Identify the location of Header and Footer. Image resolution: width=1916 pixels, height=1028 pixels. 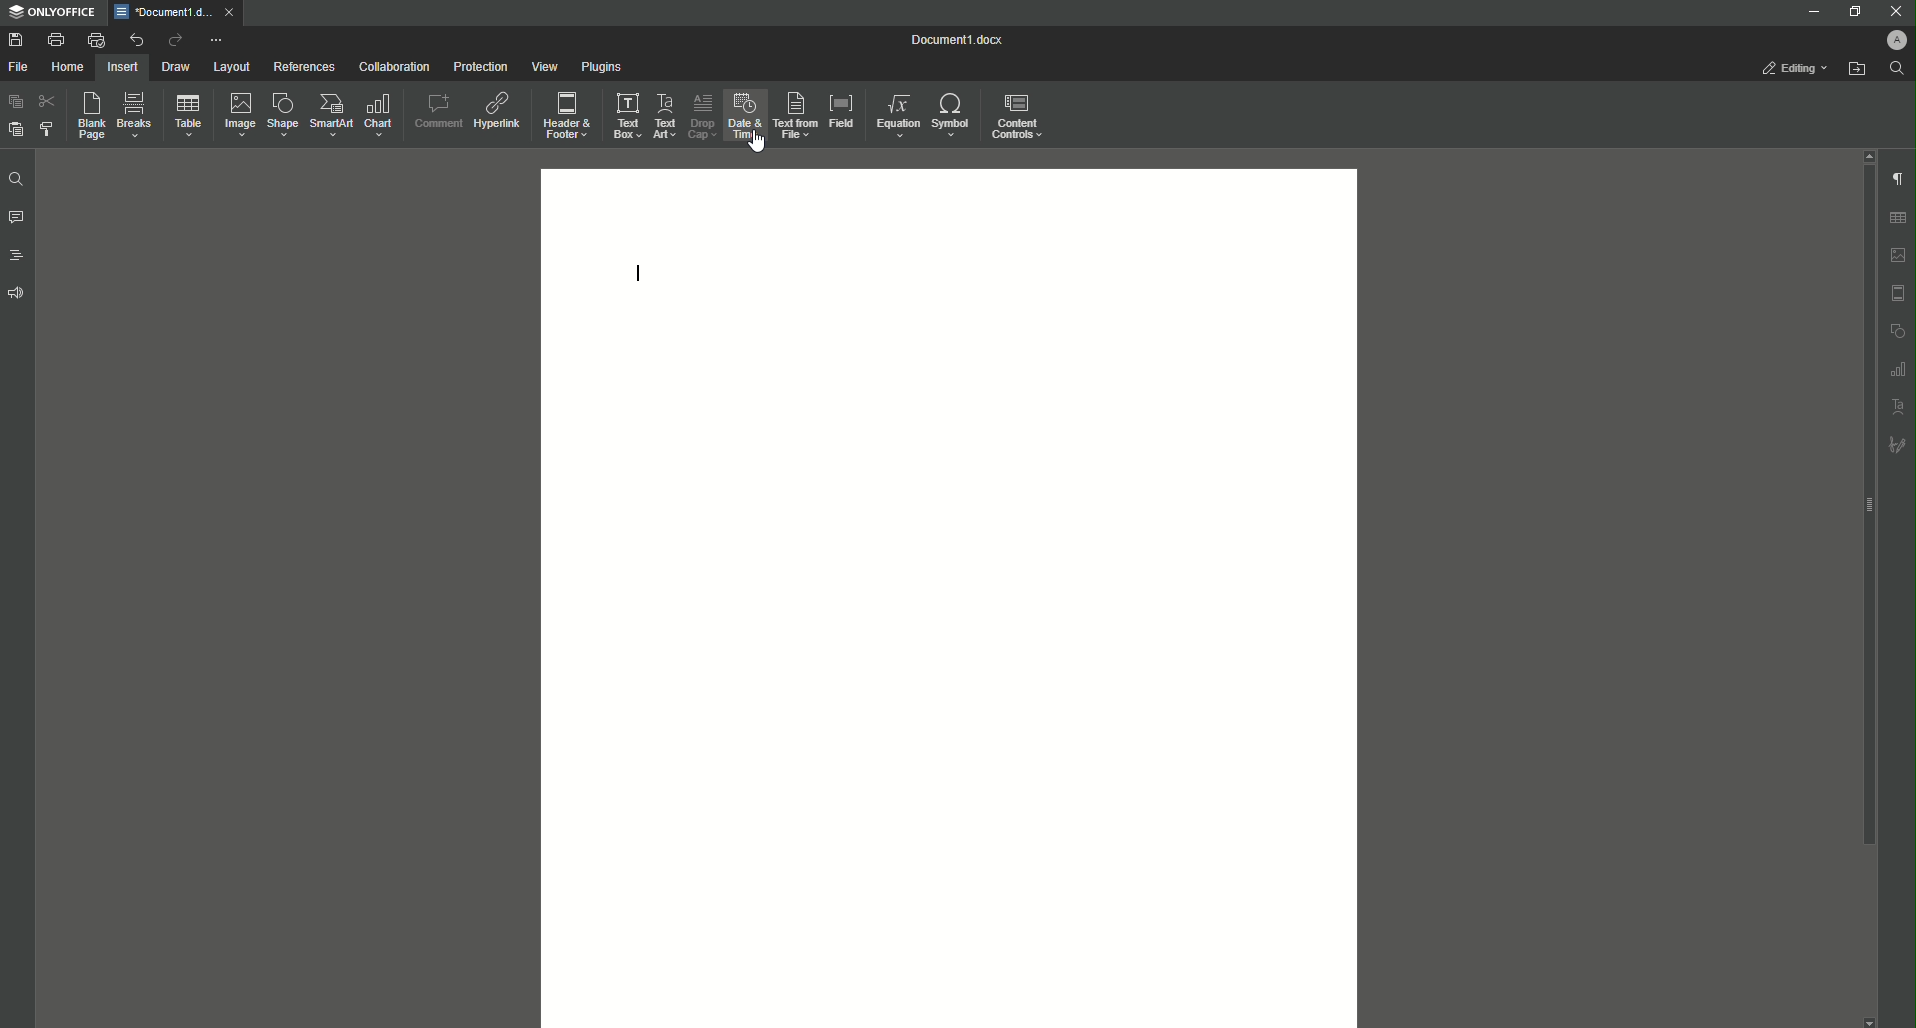
(567, 112).